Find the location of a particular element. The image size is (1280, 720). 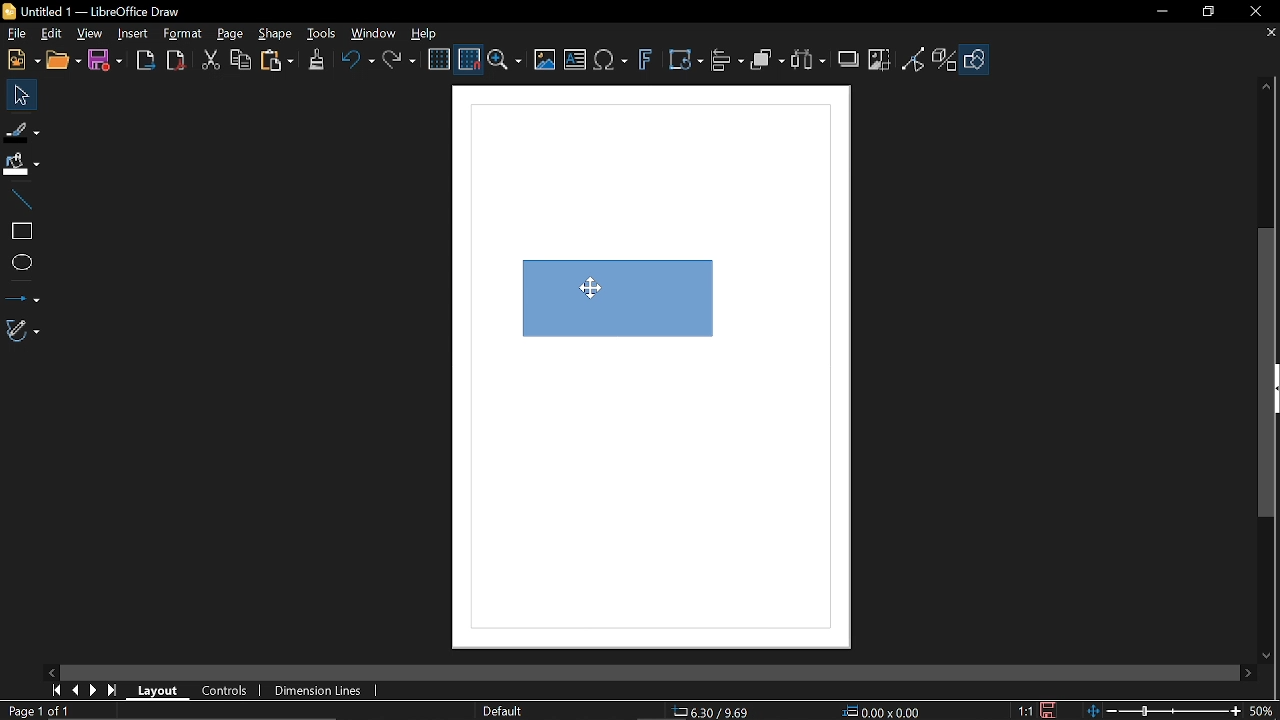

Arrange is located at coordinates (767, 62).